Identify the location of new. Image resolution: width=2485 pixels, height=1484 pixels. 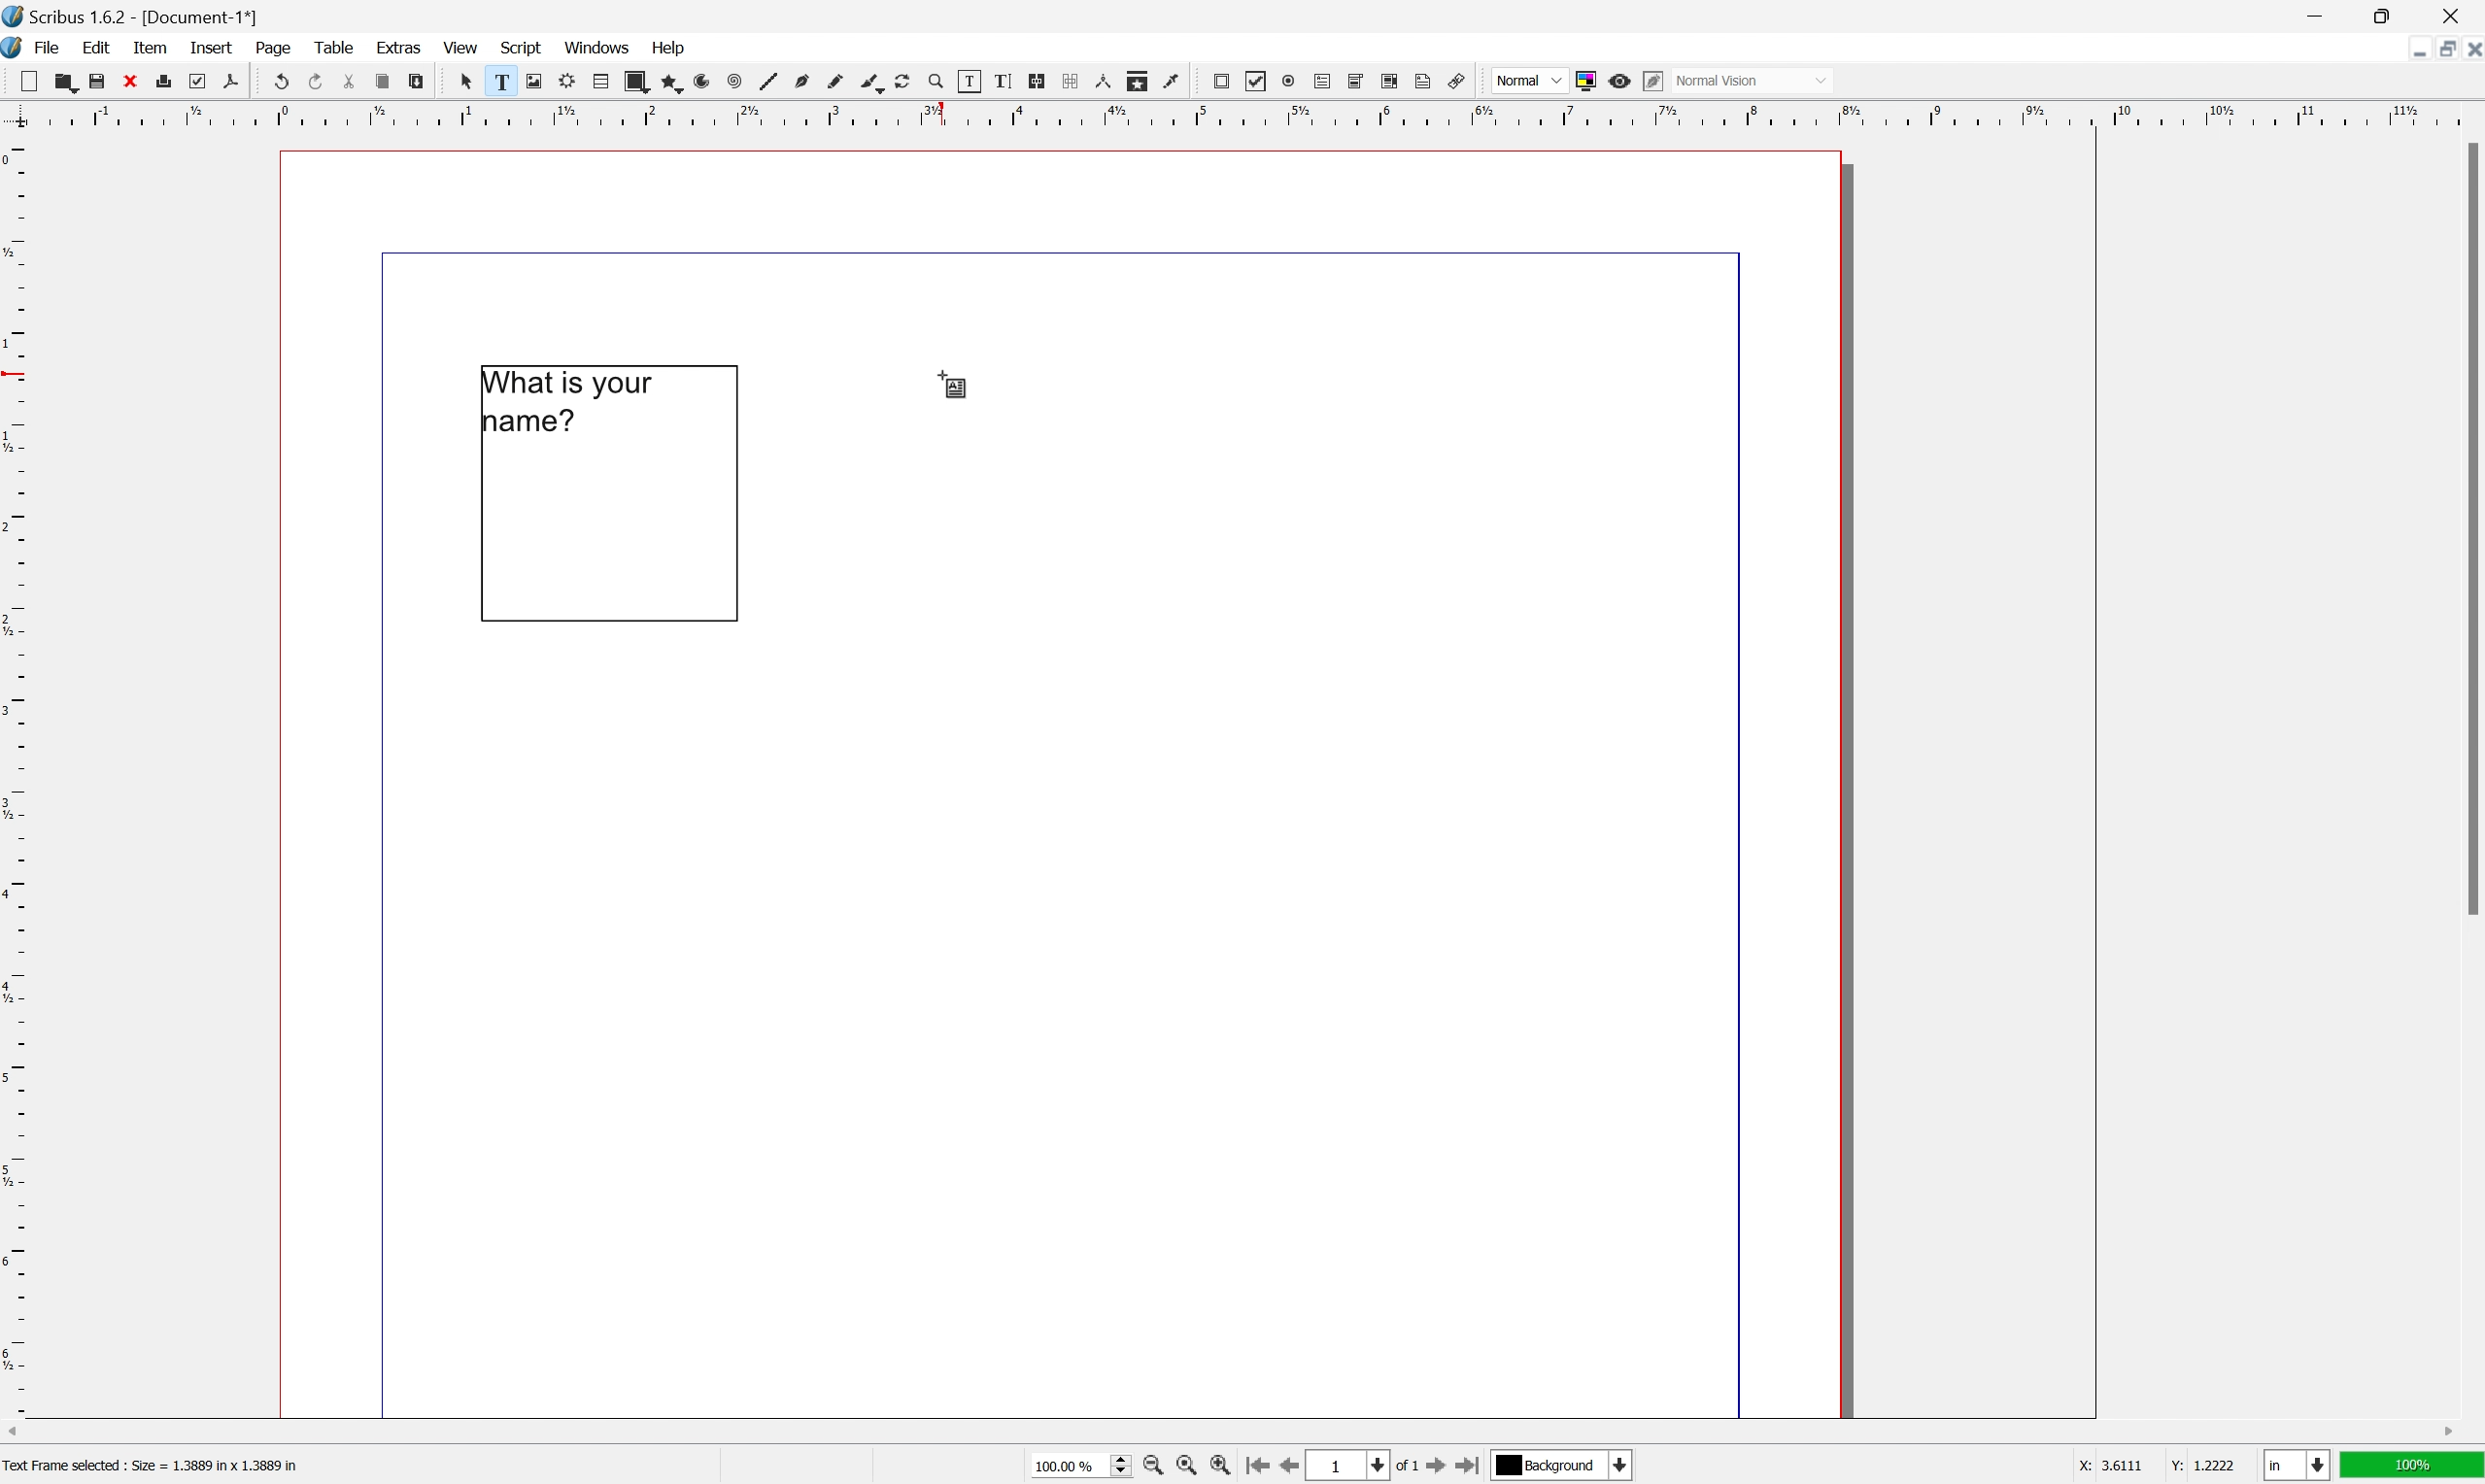
(30, 80).